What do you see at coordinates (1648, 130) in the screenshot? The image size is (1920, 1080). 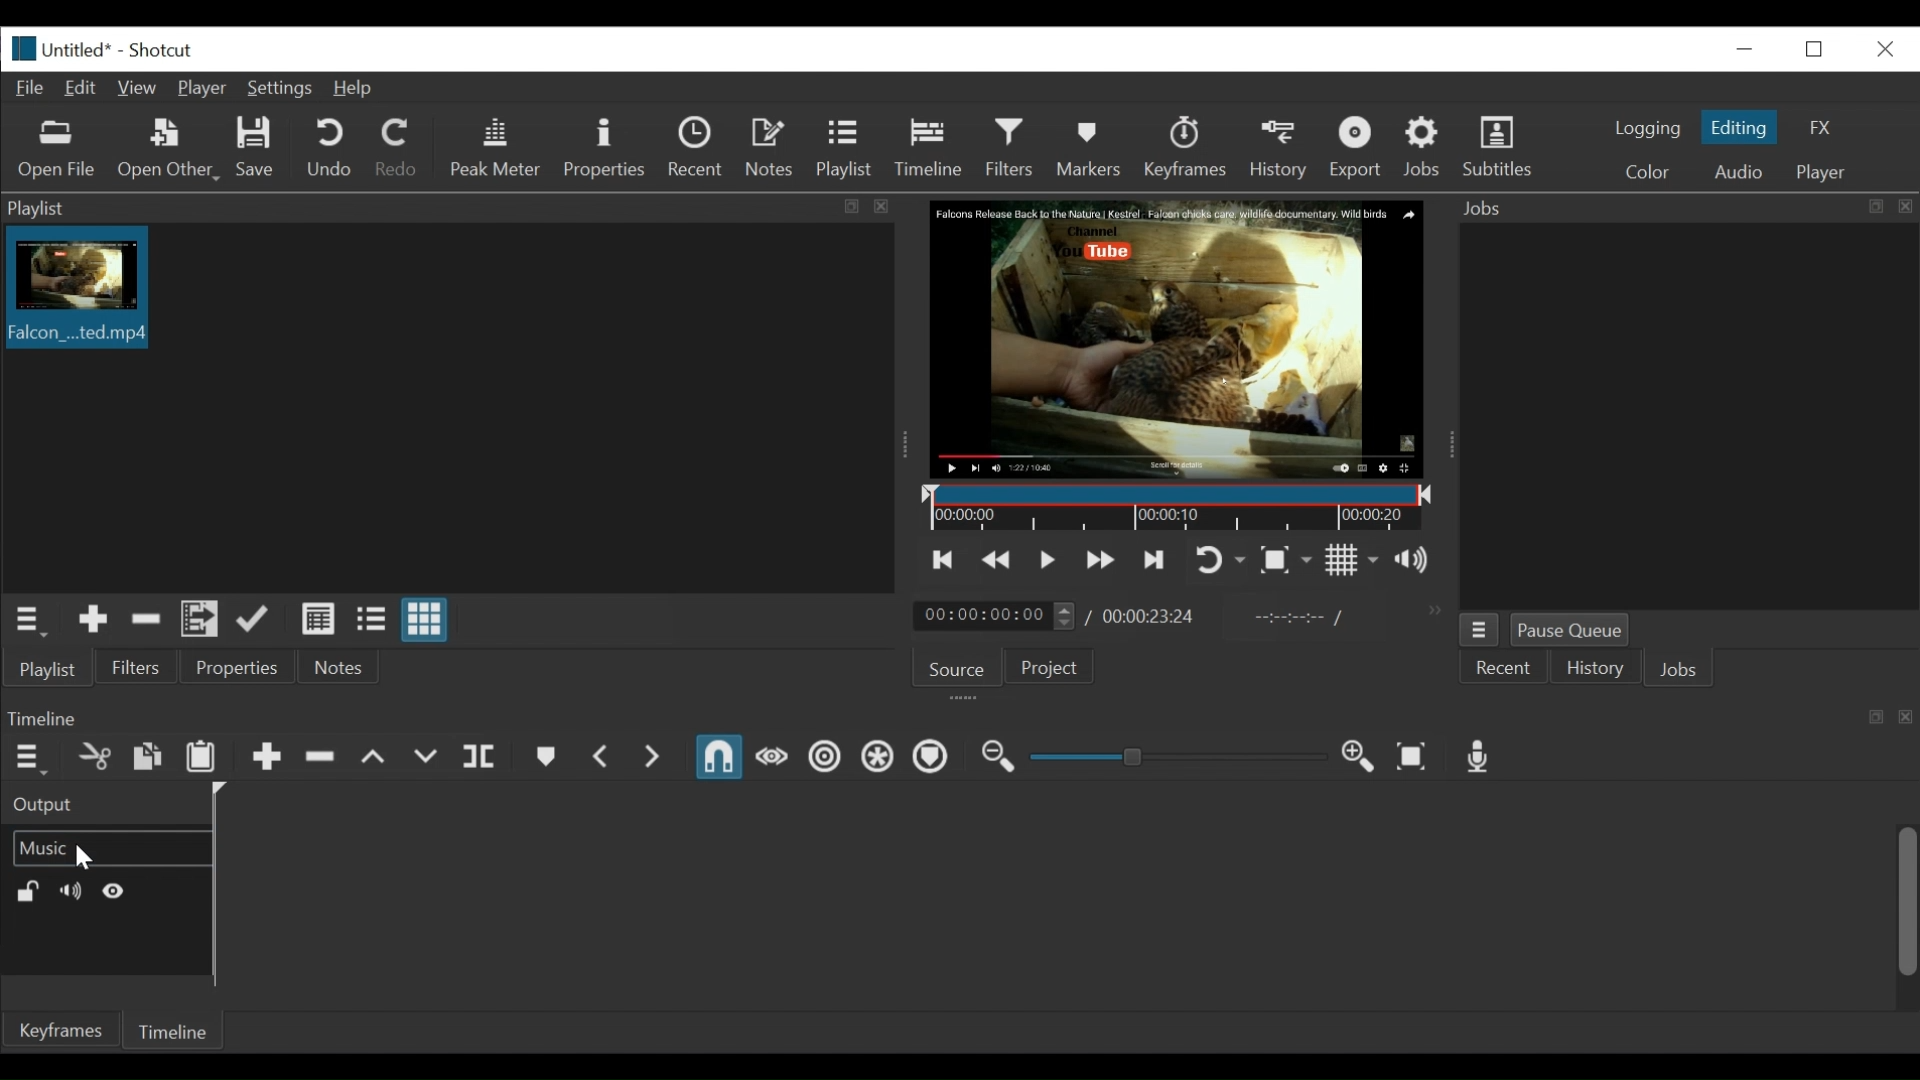 I see `logging` at bounding box center [1648, 130].